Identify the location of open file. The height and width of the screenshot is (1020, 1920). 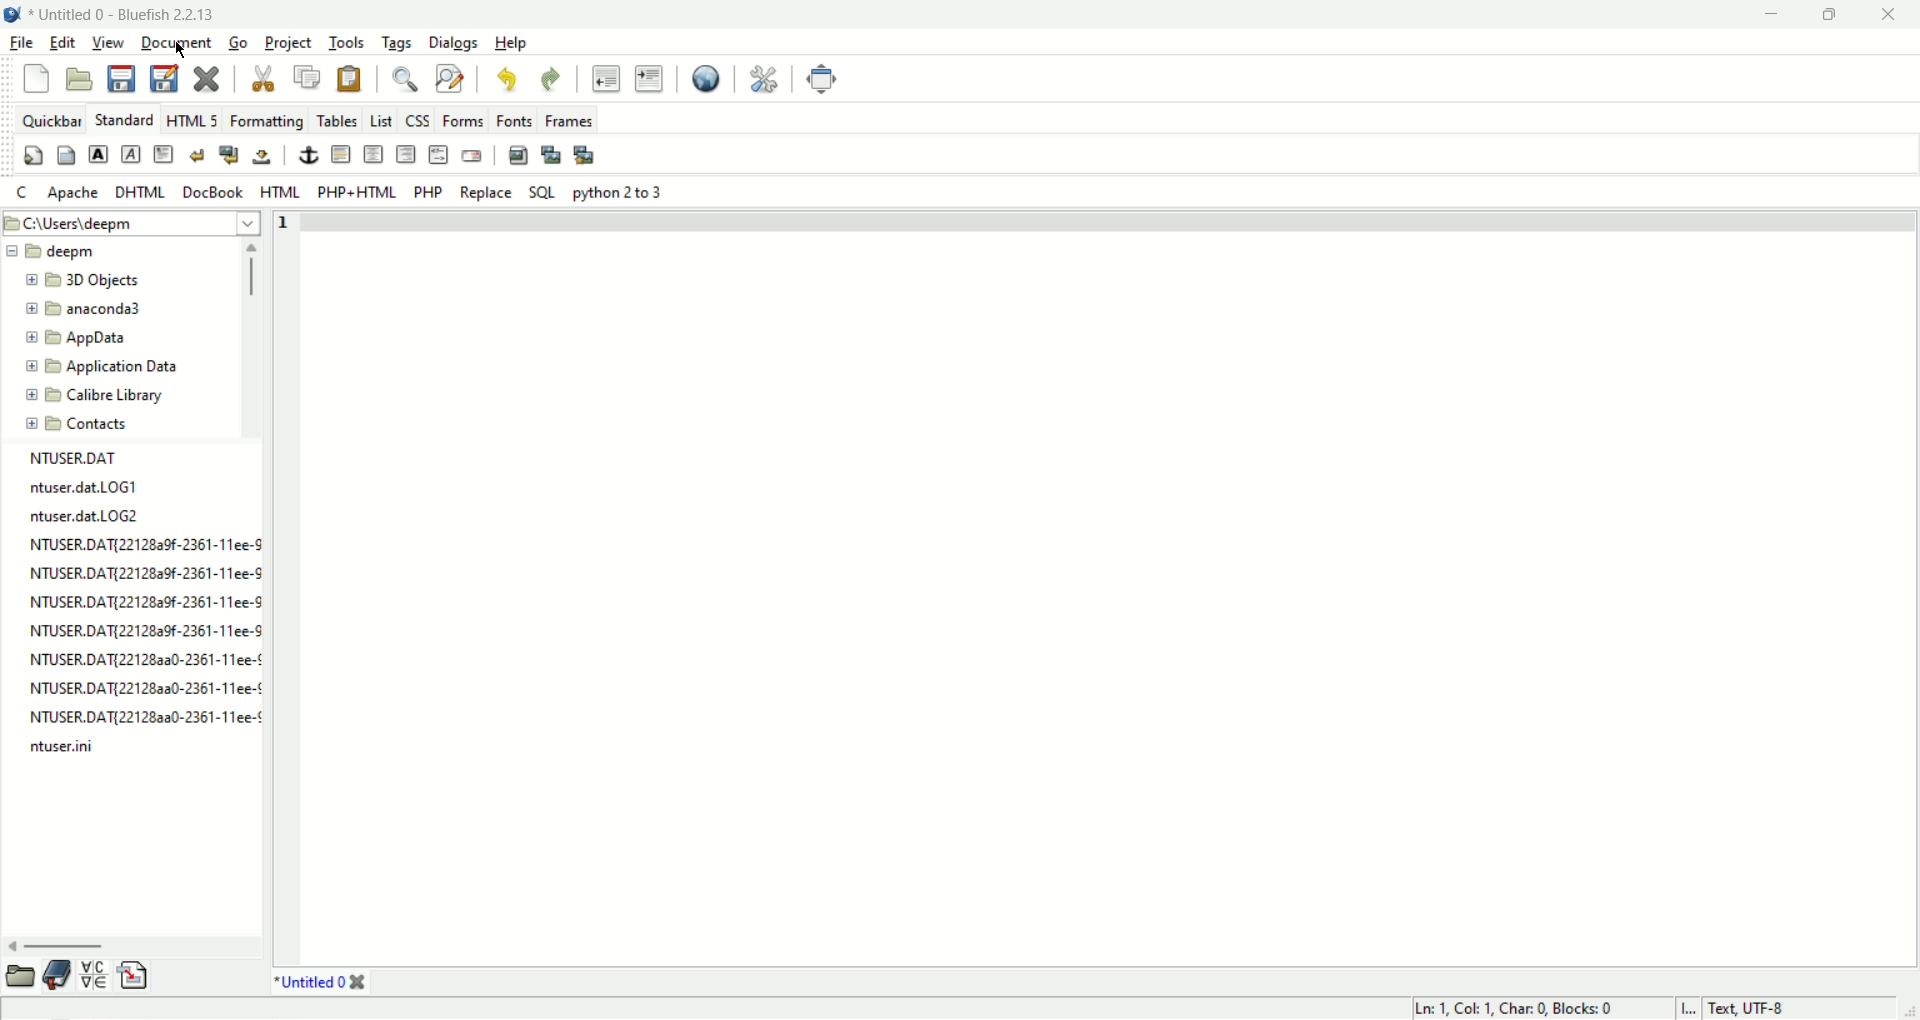
(81, 79).